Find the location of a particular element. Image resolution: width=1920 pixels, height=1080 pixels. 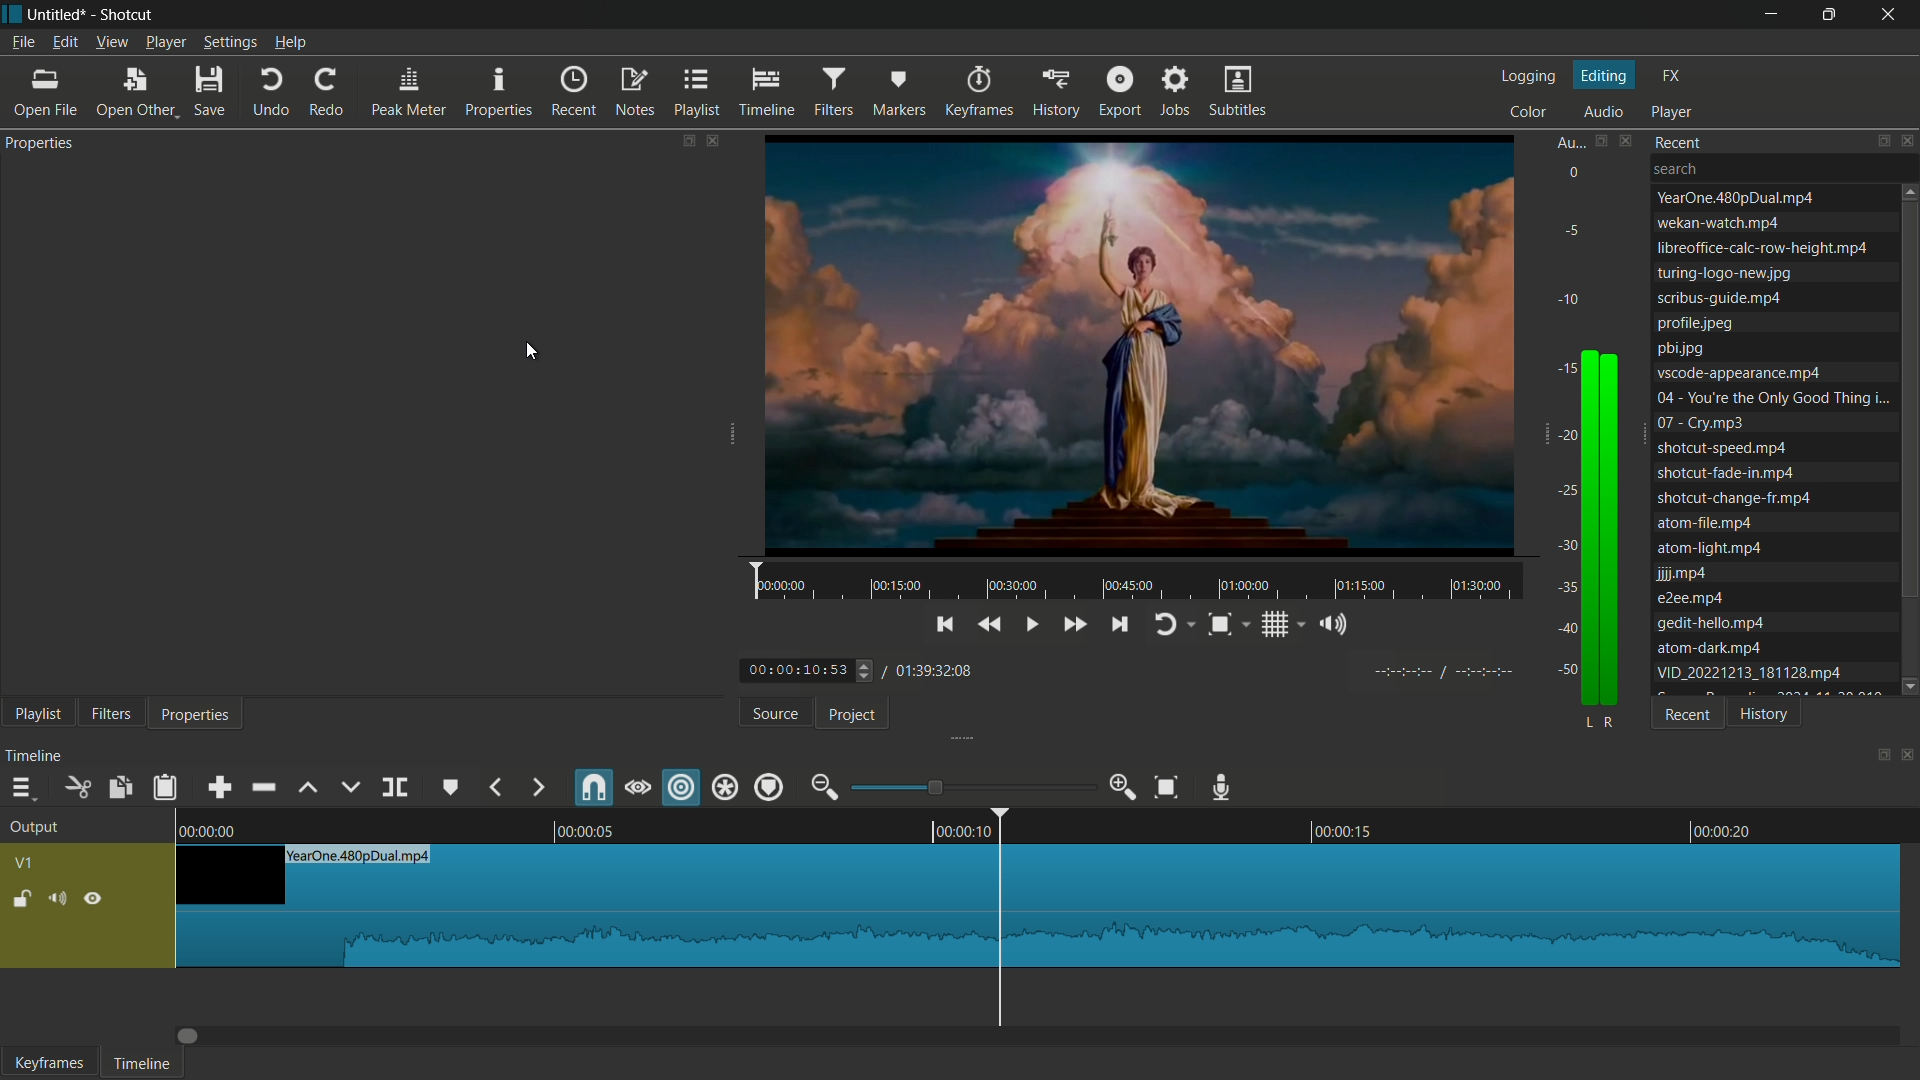

close app is located at coordinates (1892, 14).